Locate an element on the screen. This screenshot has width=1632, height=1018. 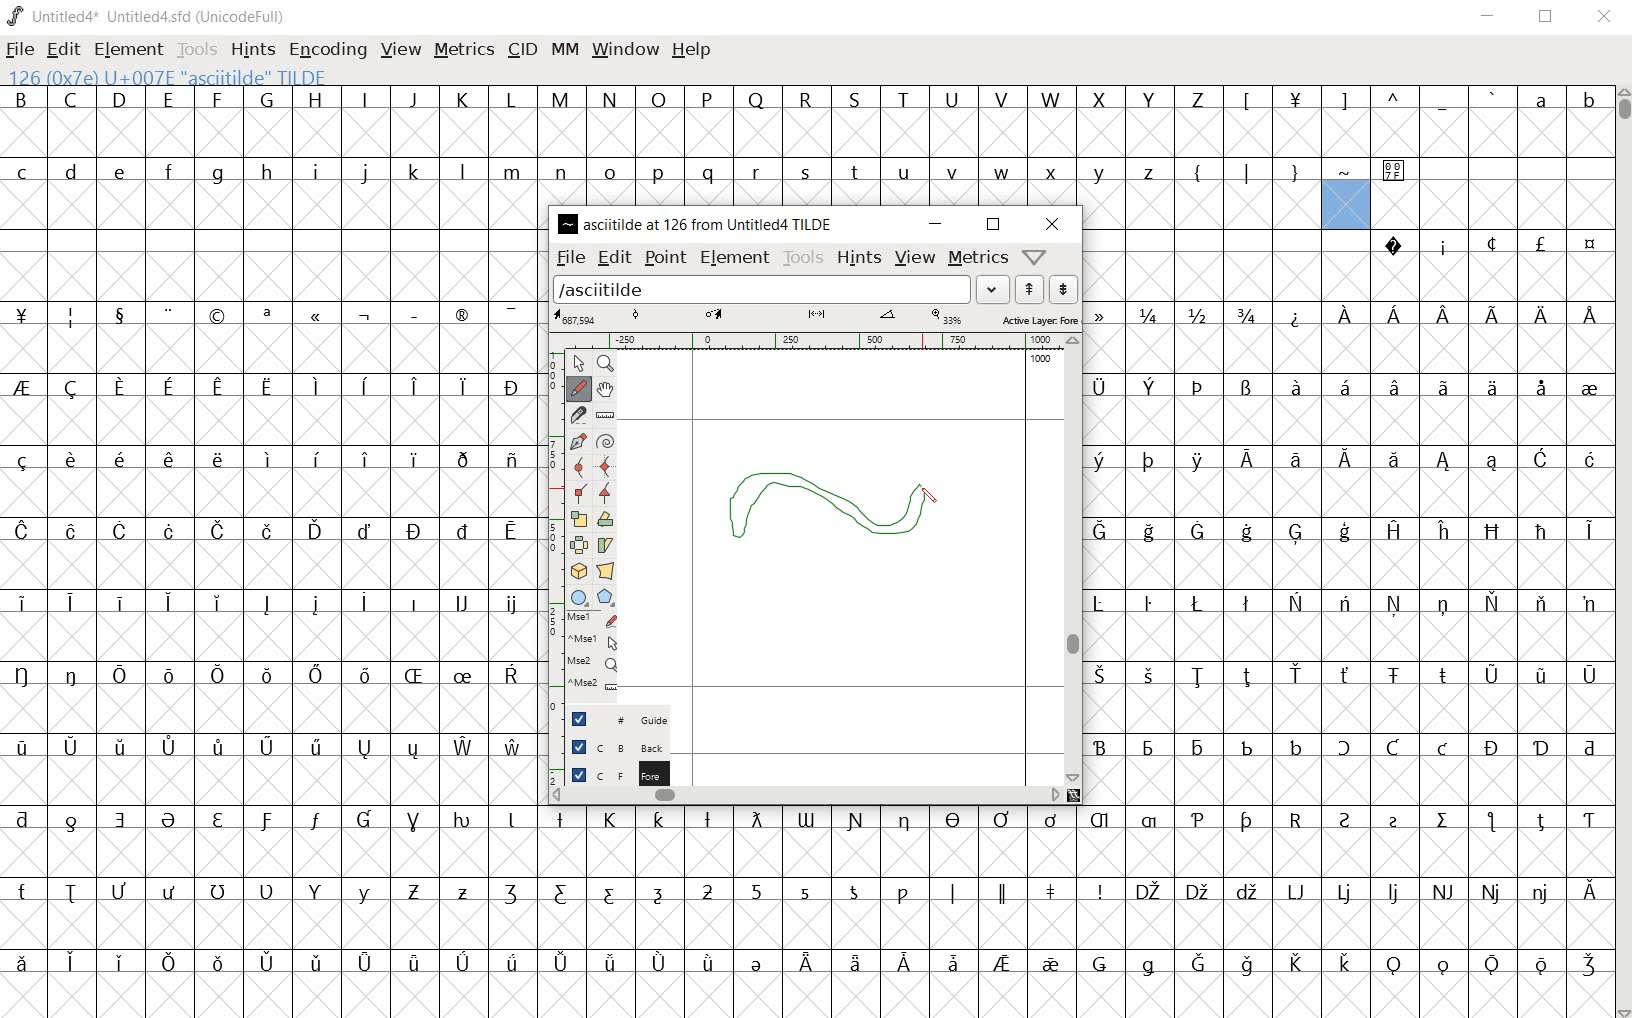
glyph characters is located at coordinates (1077, 122).